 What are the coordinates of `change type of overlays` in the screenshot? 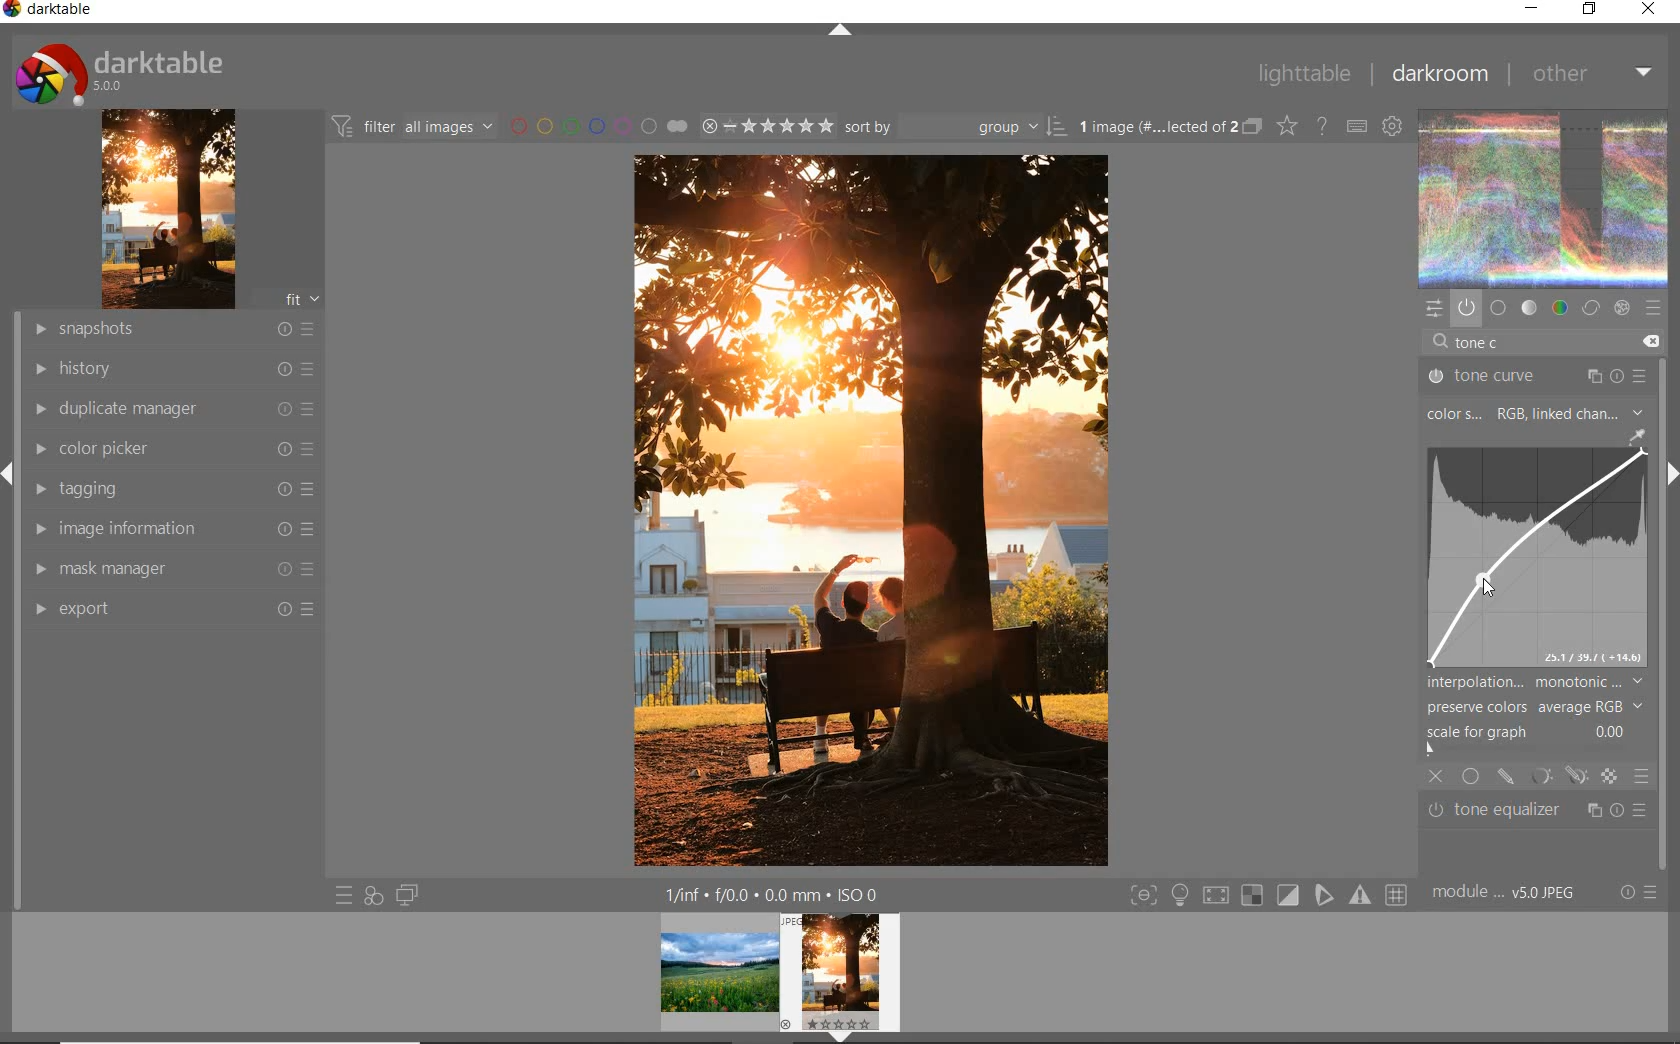 It's located at (1288, 125).